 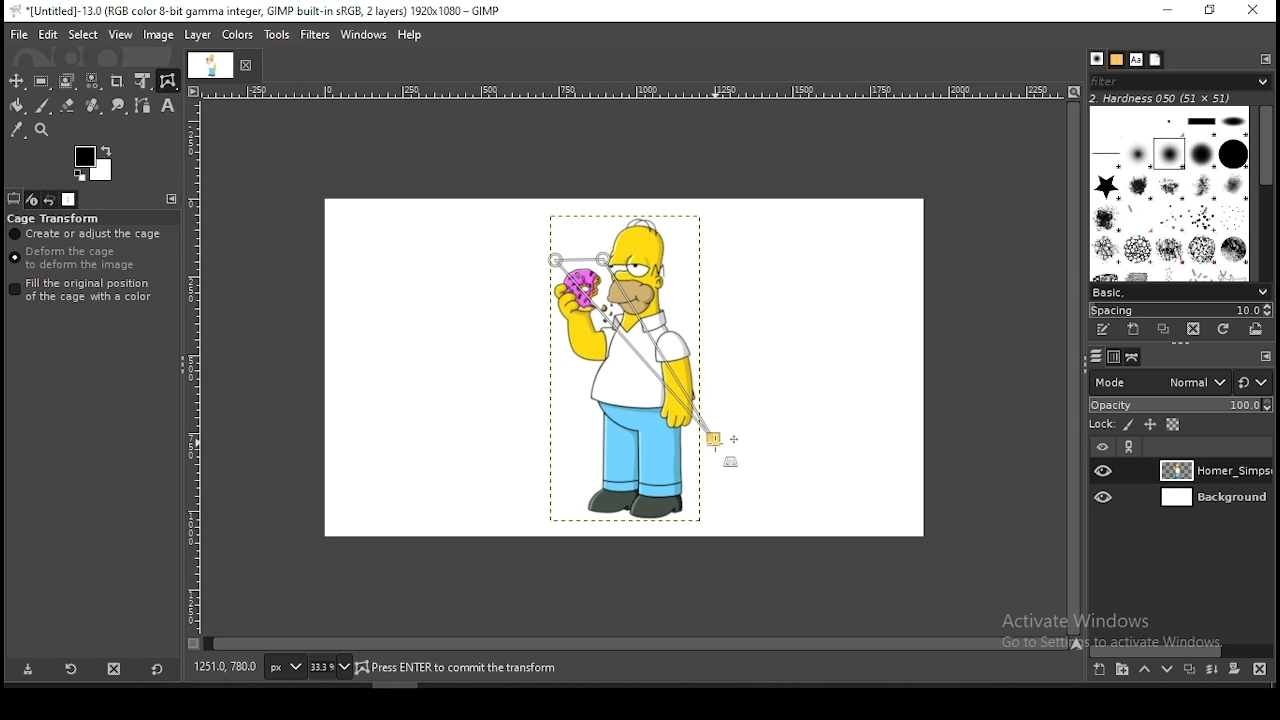 What do you see at coordinates (1171, 99) in the screenshot?
I see `hardness 050` at bounding box center [1171, 99].